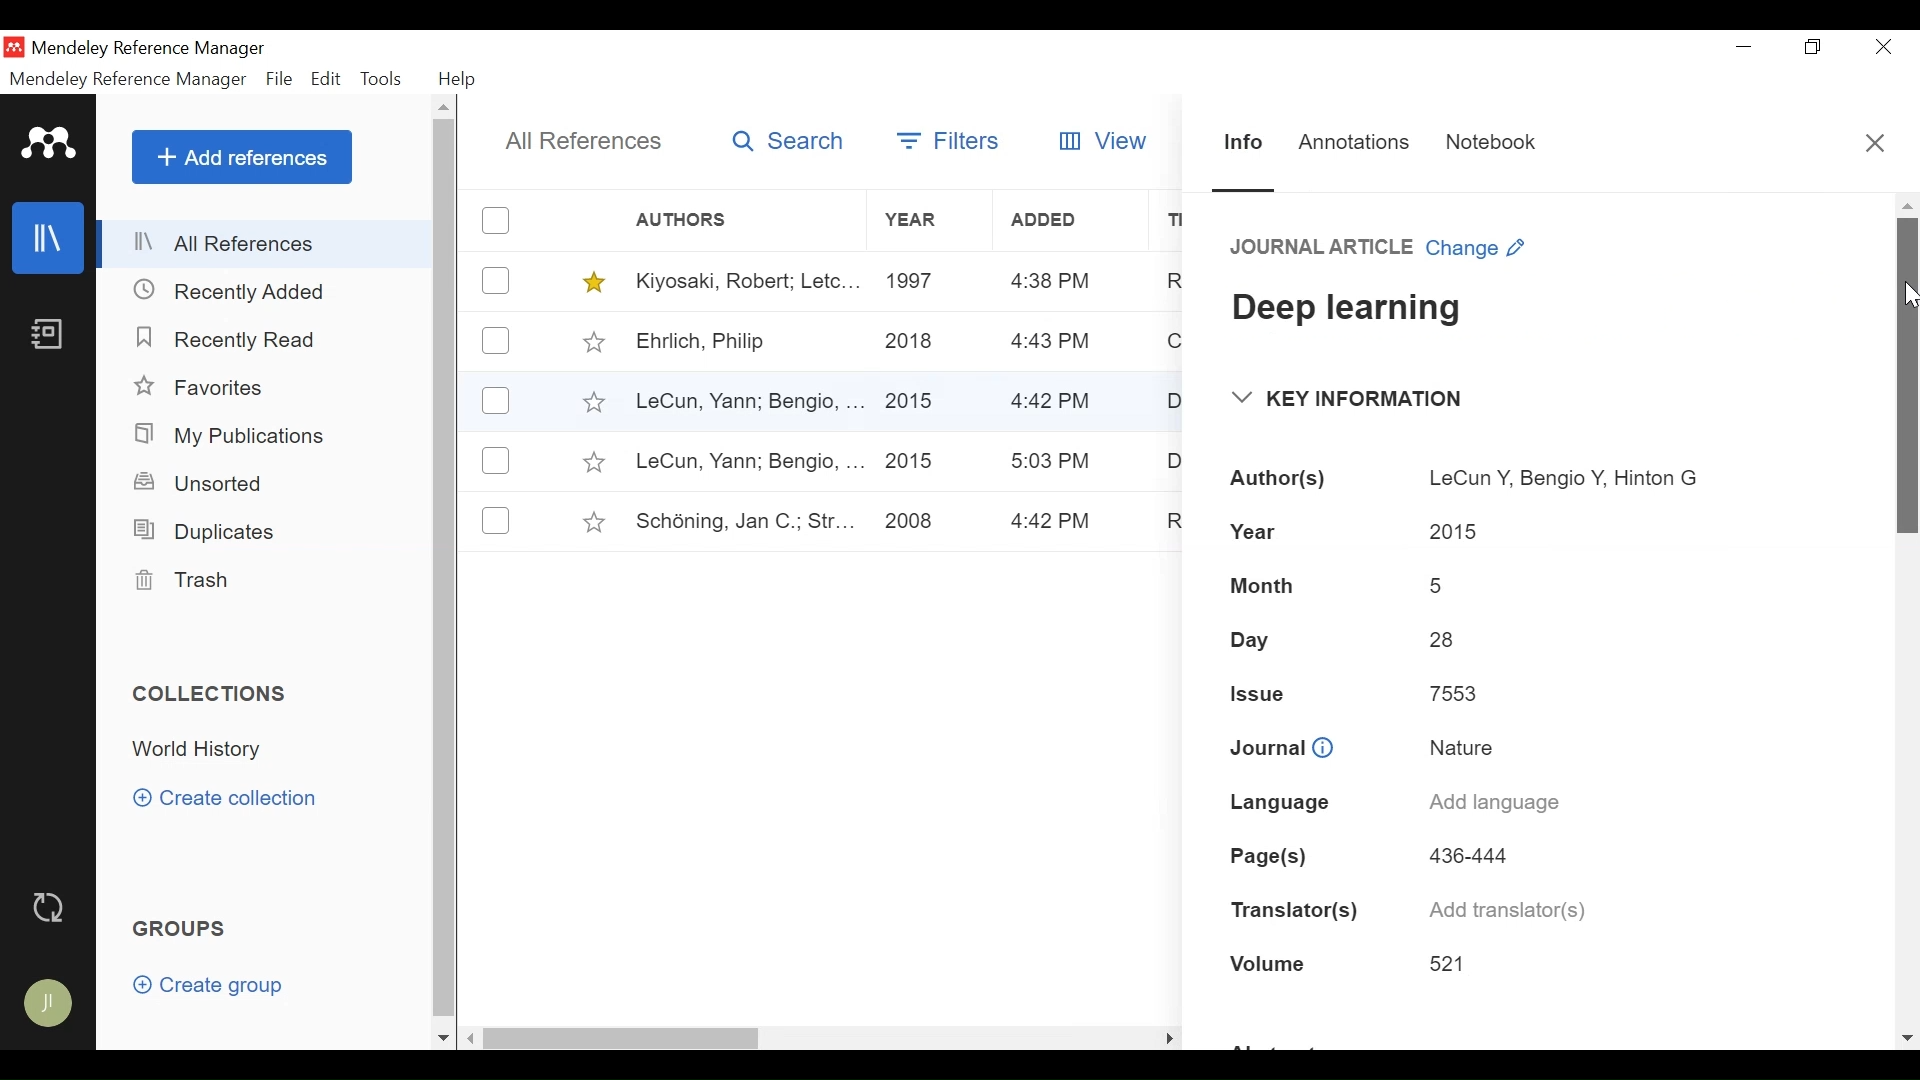  What do you see at coordinates (203, 750) in the screenshot?
I see `Collection` at bounding box center [203, 750].